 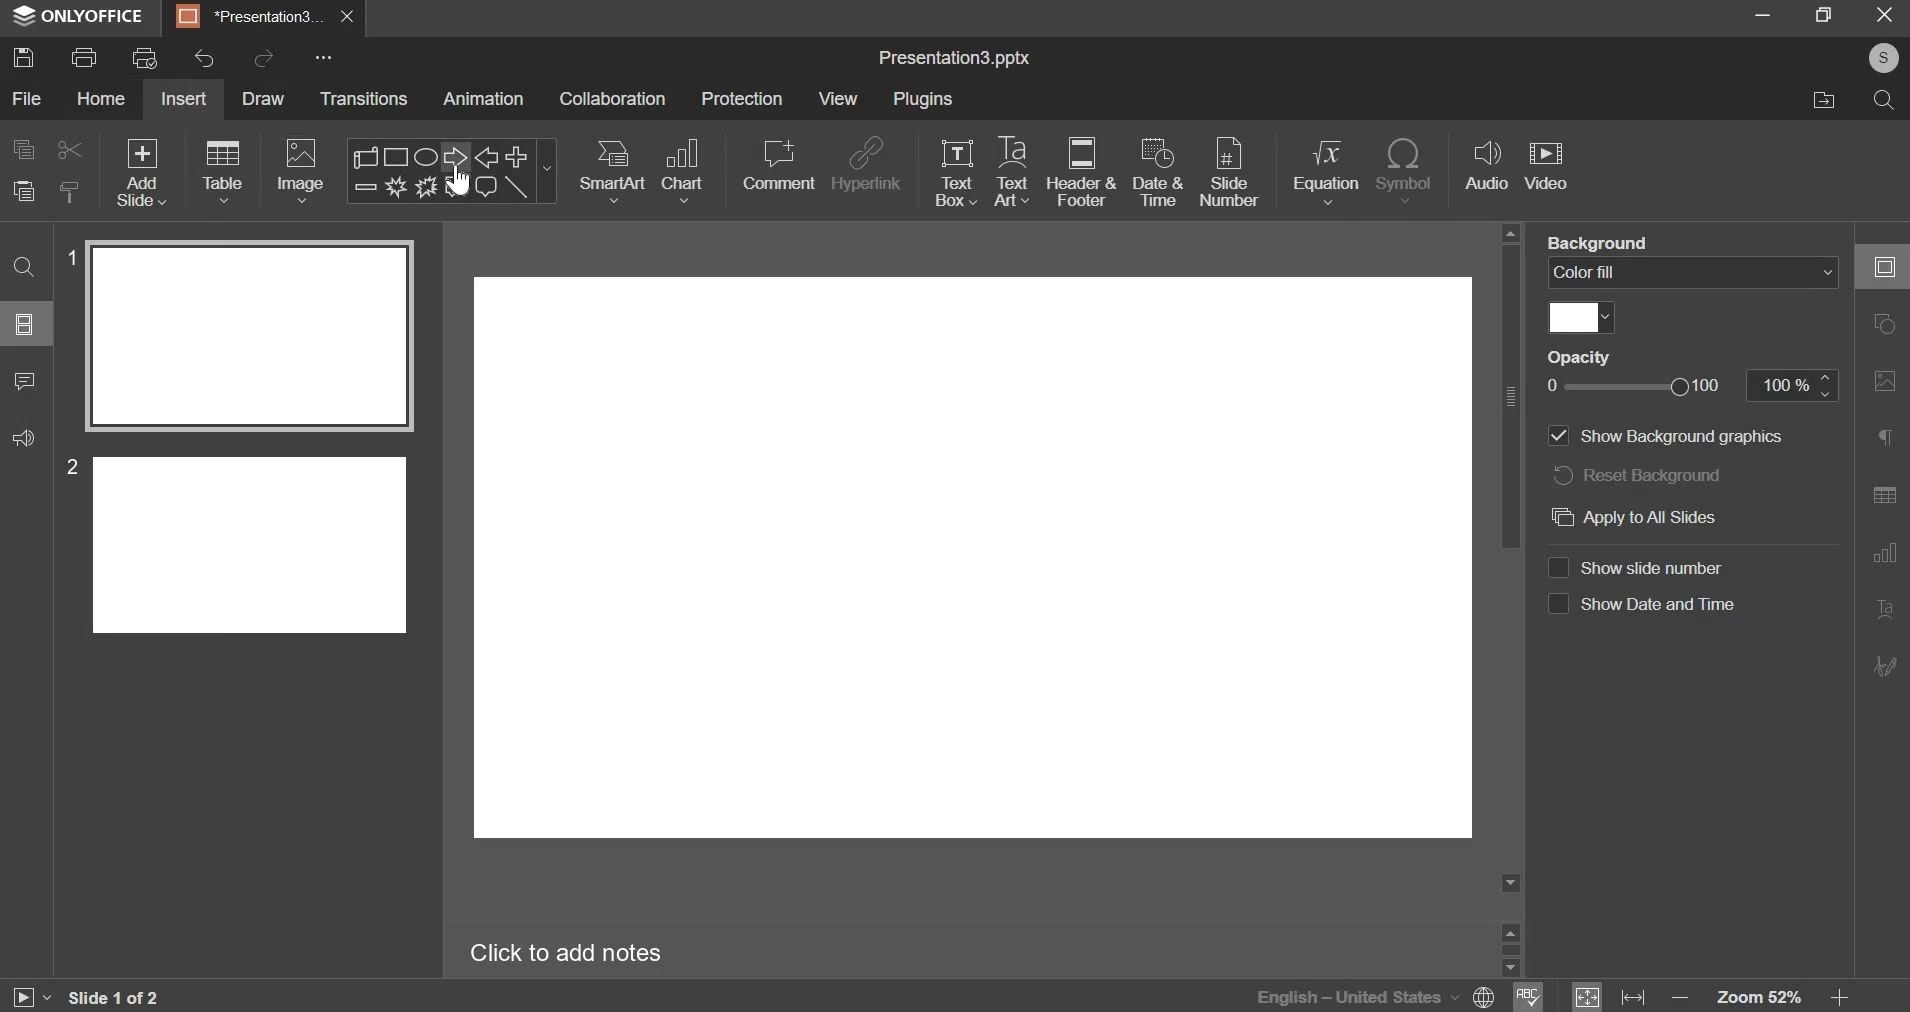 I want to click on rectangular callout, so click(x=455, y=187).